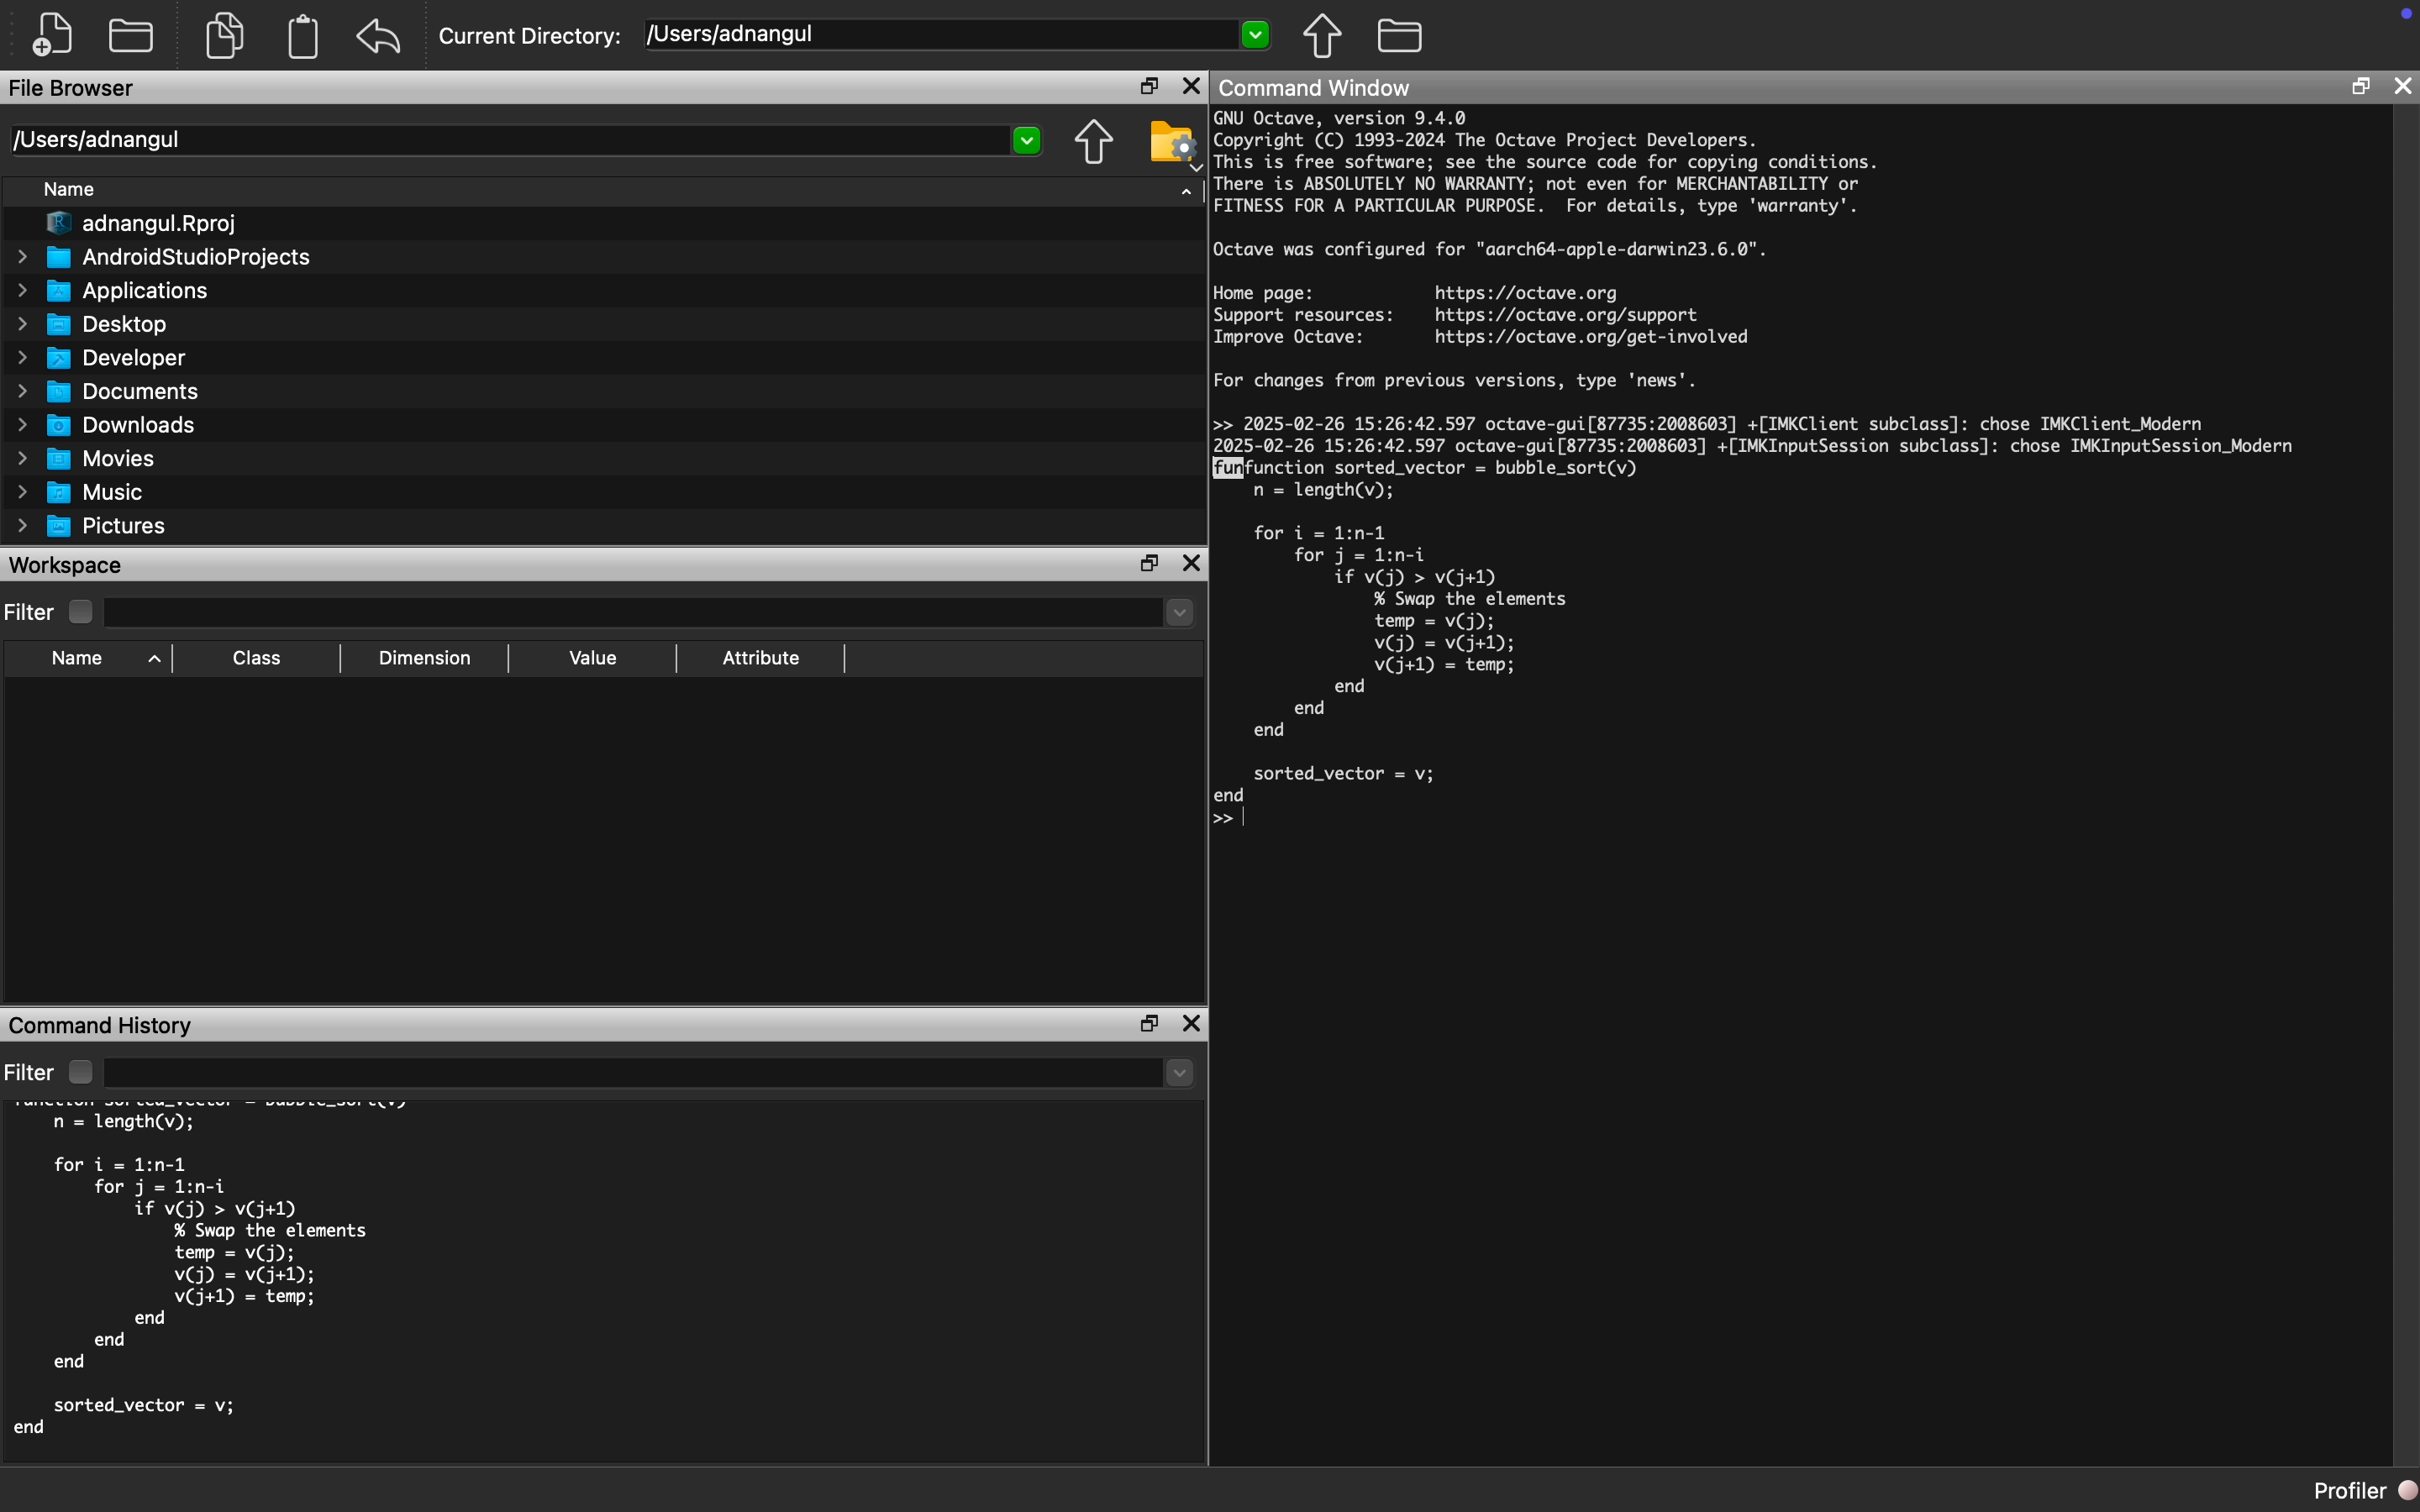 The height and width of the screenshot is (1512, 2420). I want to click on /[Users/adnangul , so click(526, 140).